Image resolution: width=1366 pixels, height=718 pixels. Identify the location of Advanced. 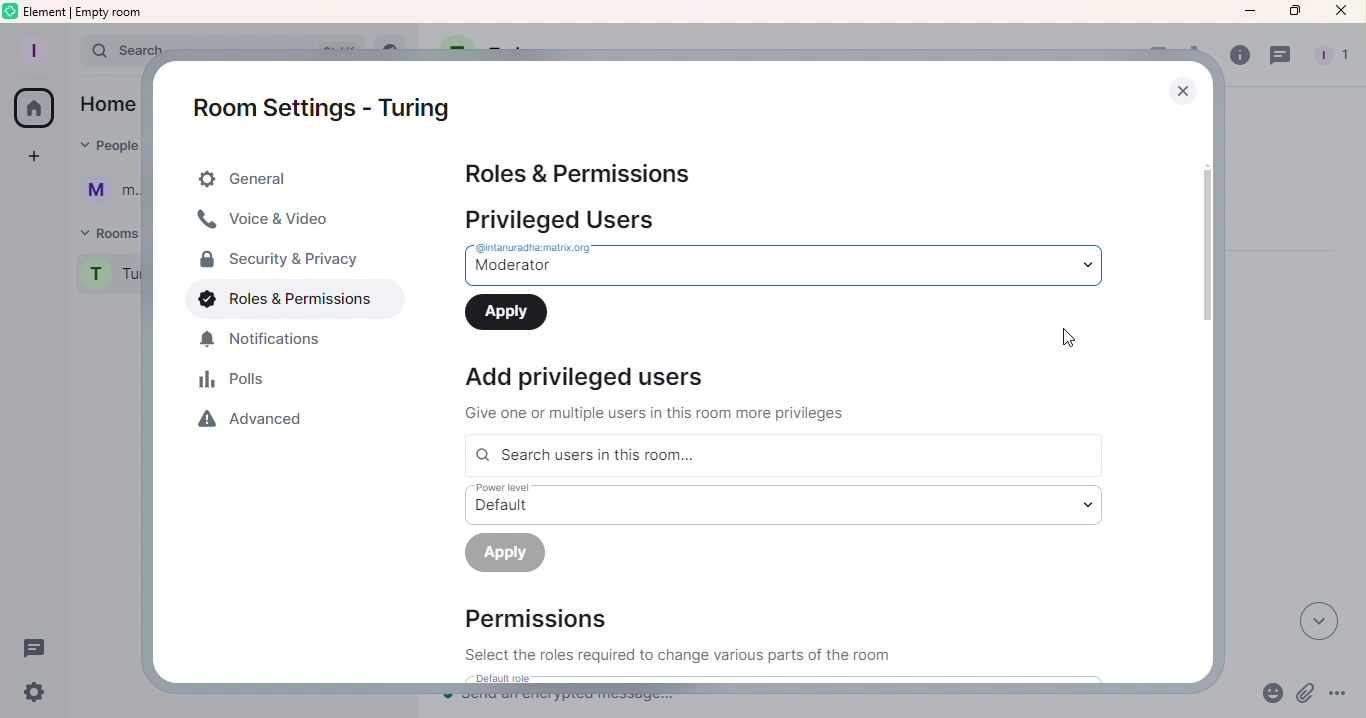
(255, 423).